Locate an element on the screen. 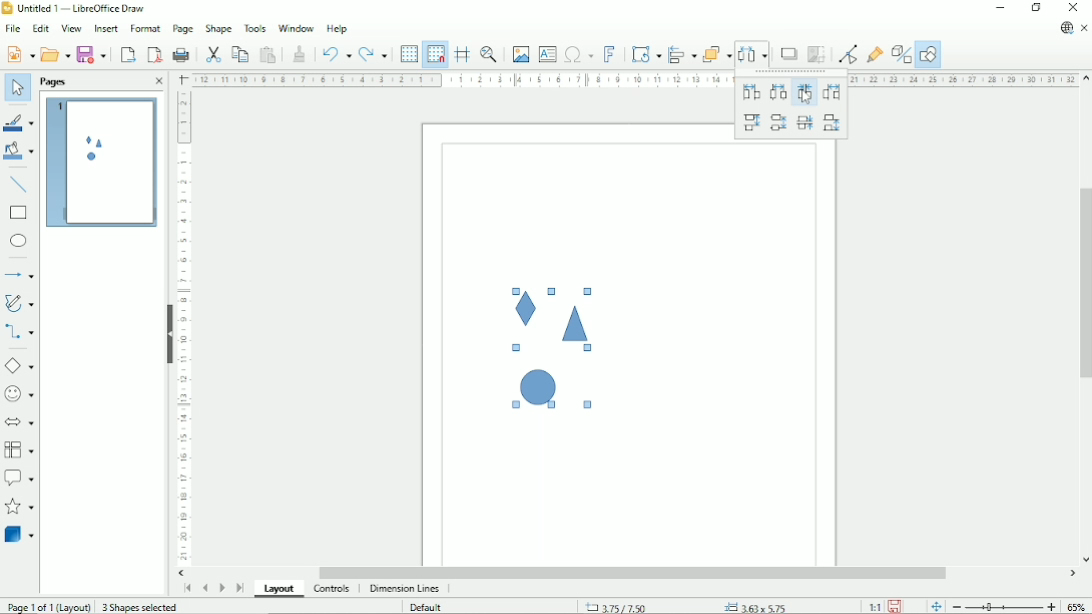  Page 1 of 1 (Layout) is located at coordinates (48, 607).